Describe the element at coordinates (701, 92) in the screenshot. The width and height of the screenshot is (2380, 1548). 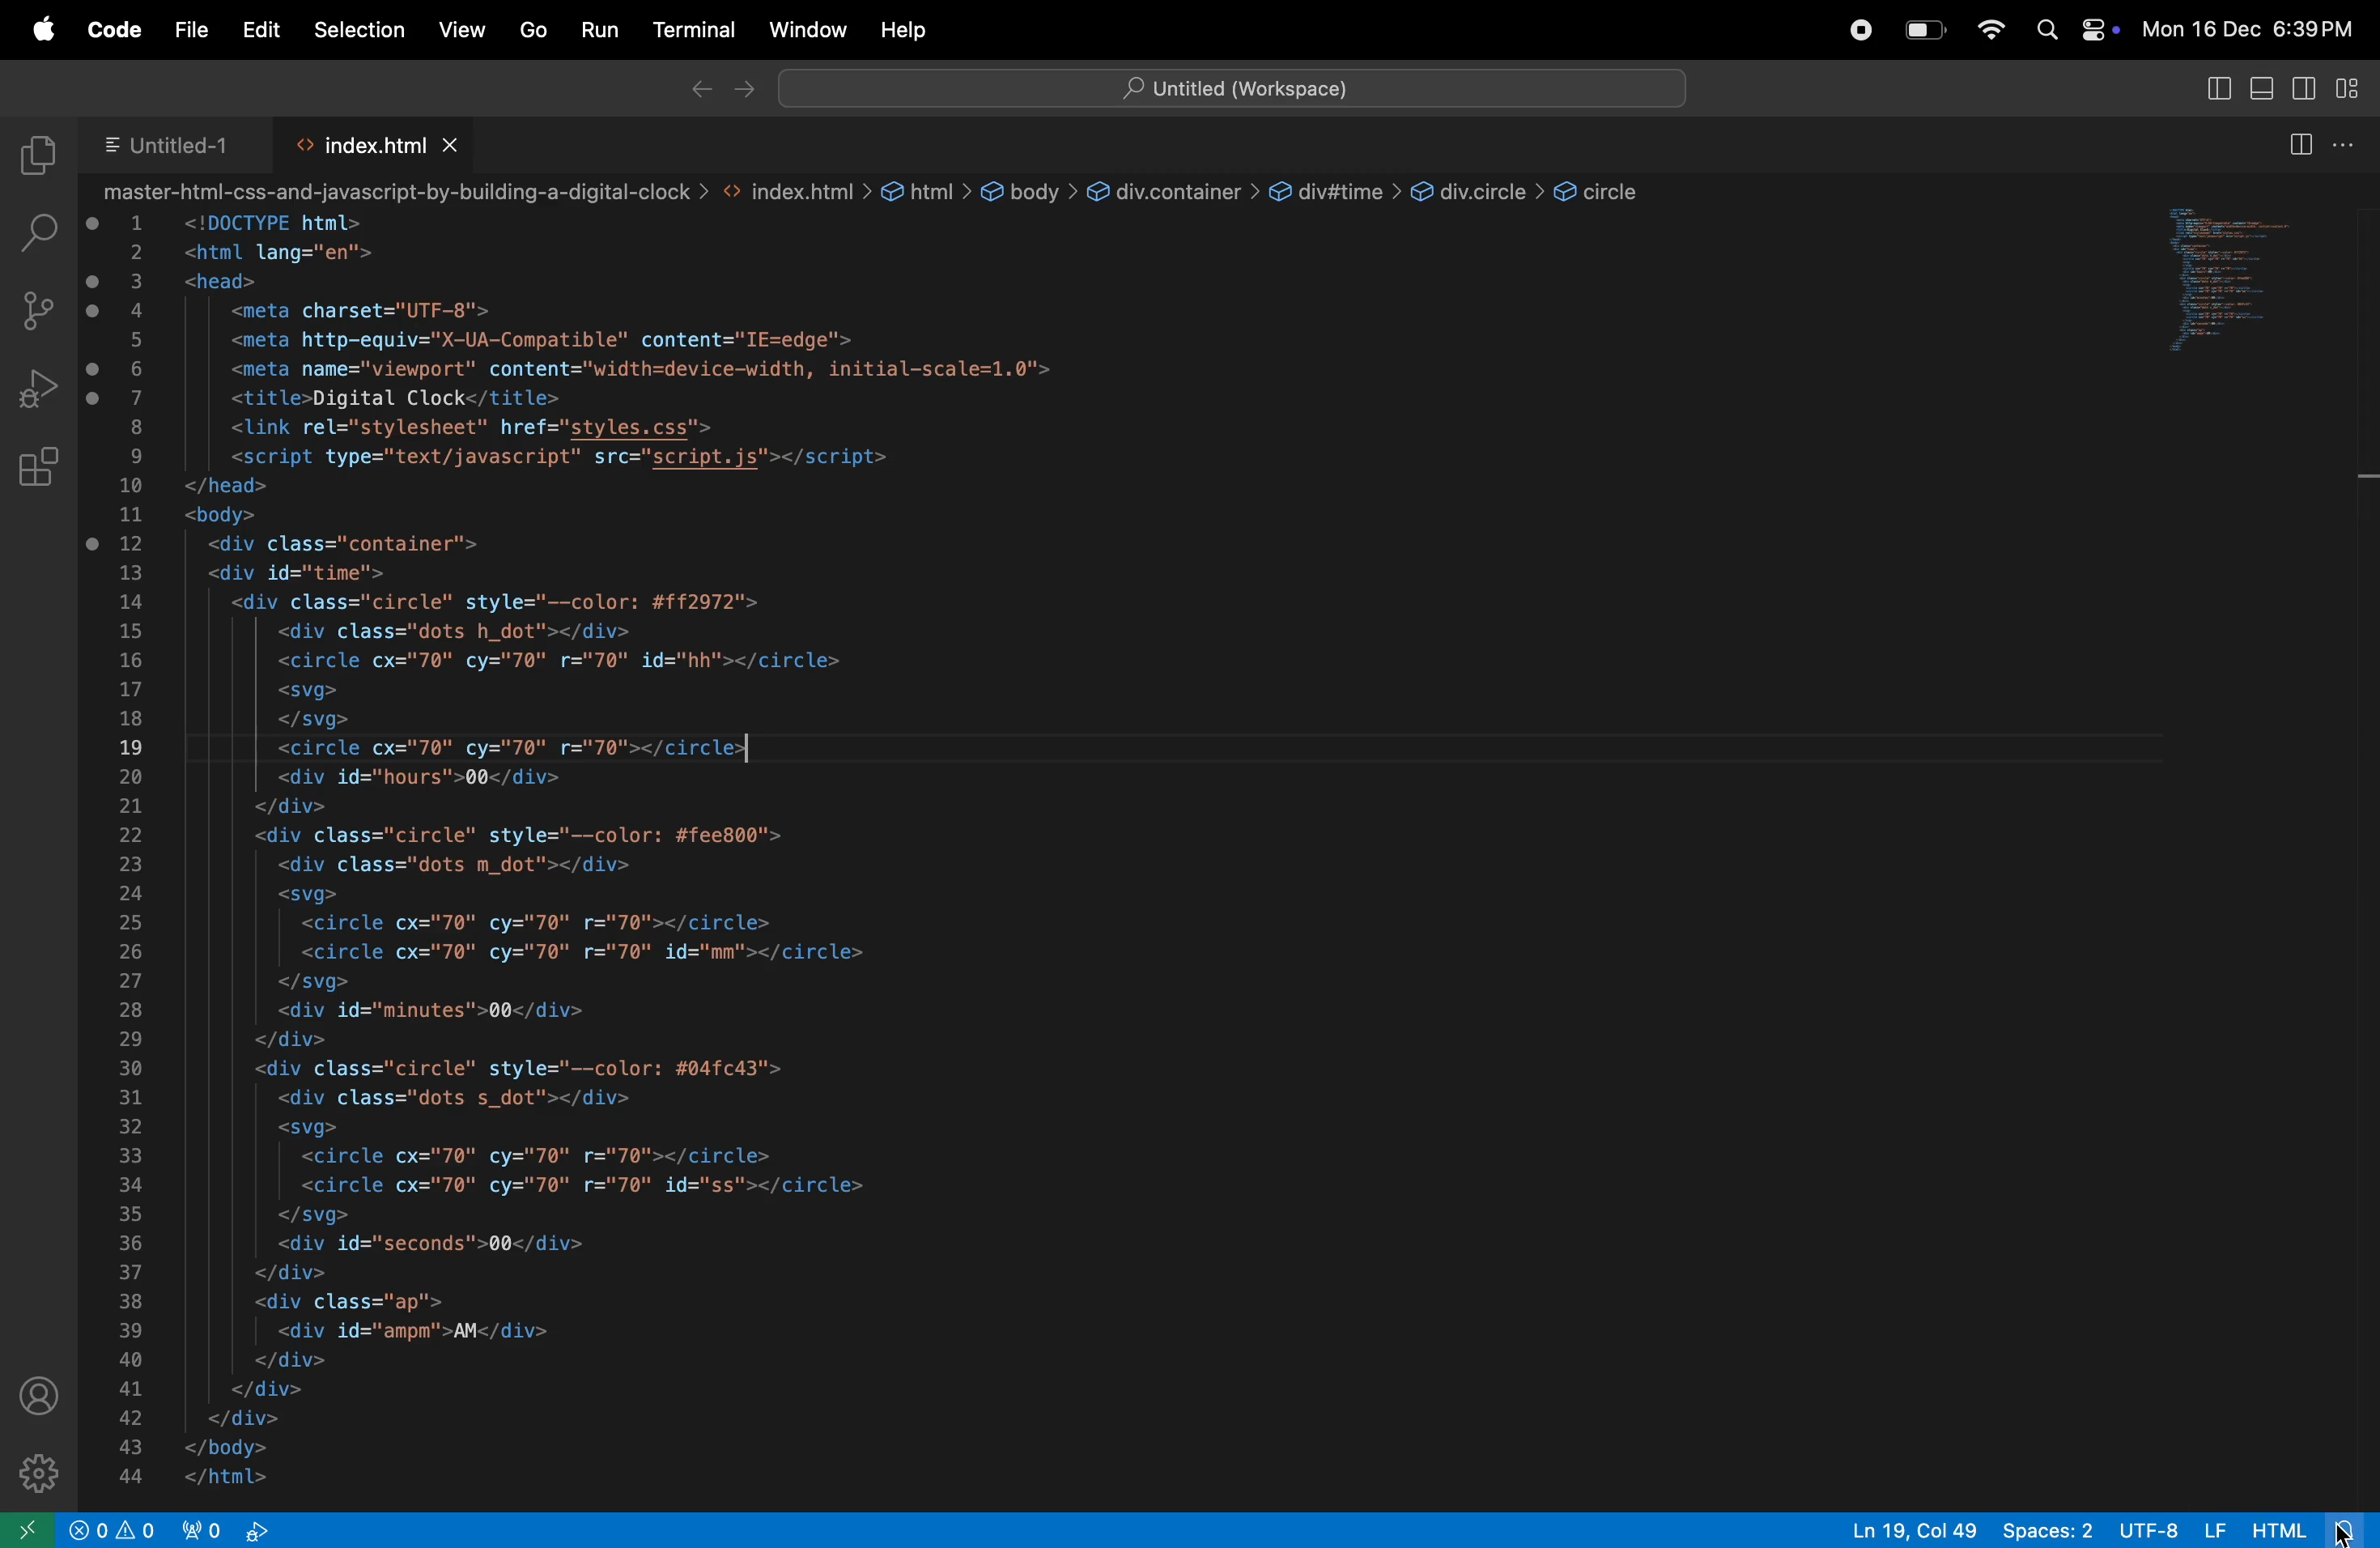
I see `back ward` at that location.